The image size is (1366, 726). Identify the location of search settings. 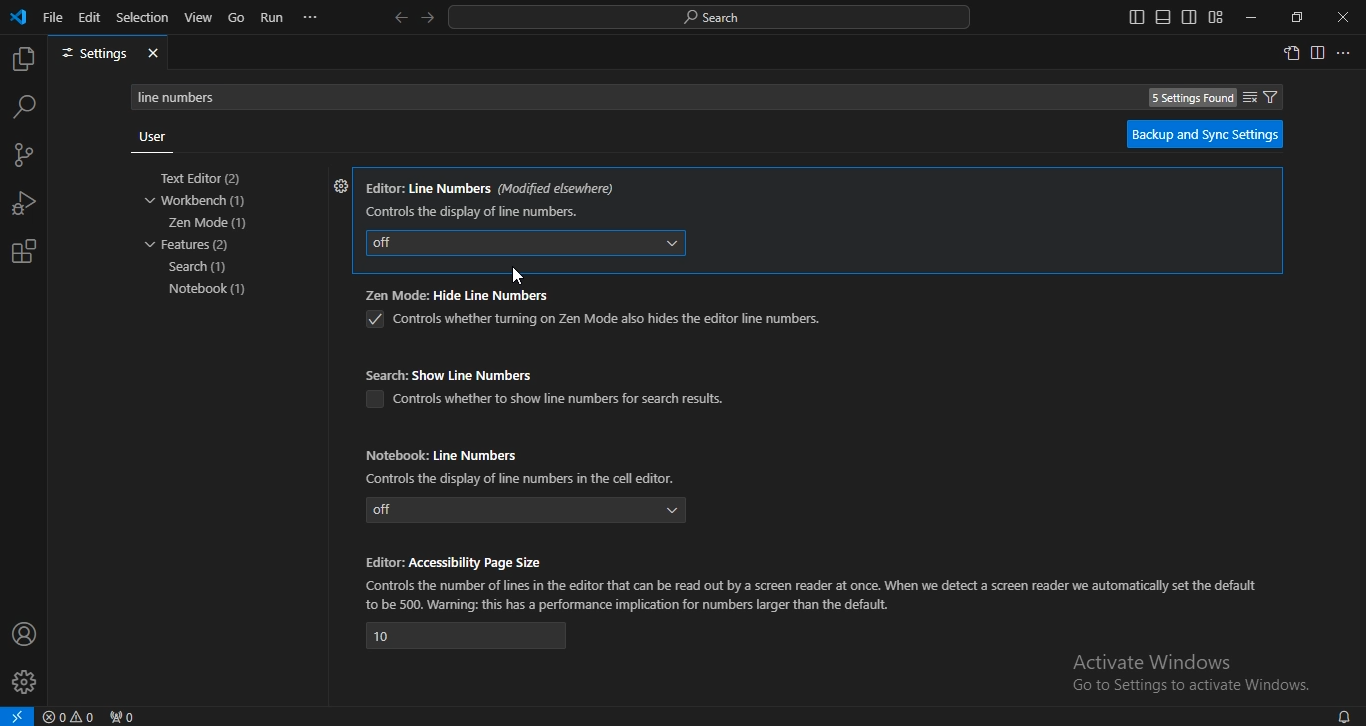
(714, 96).